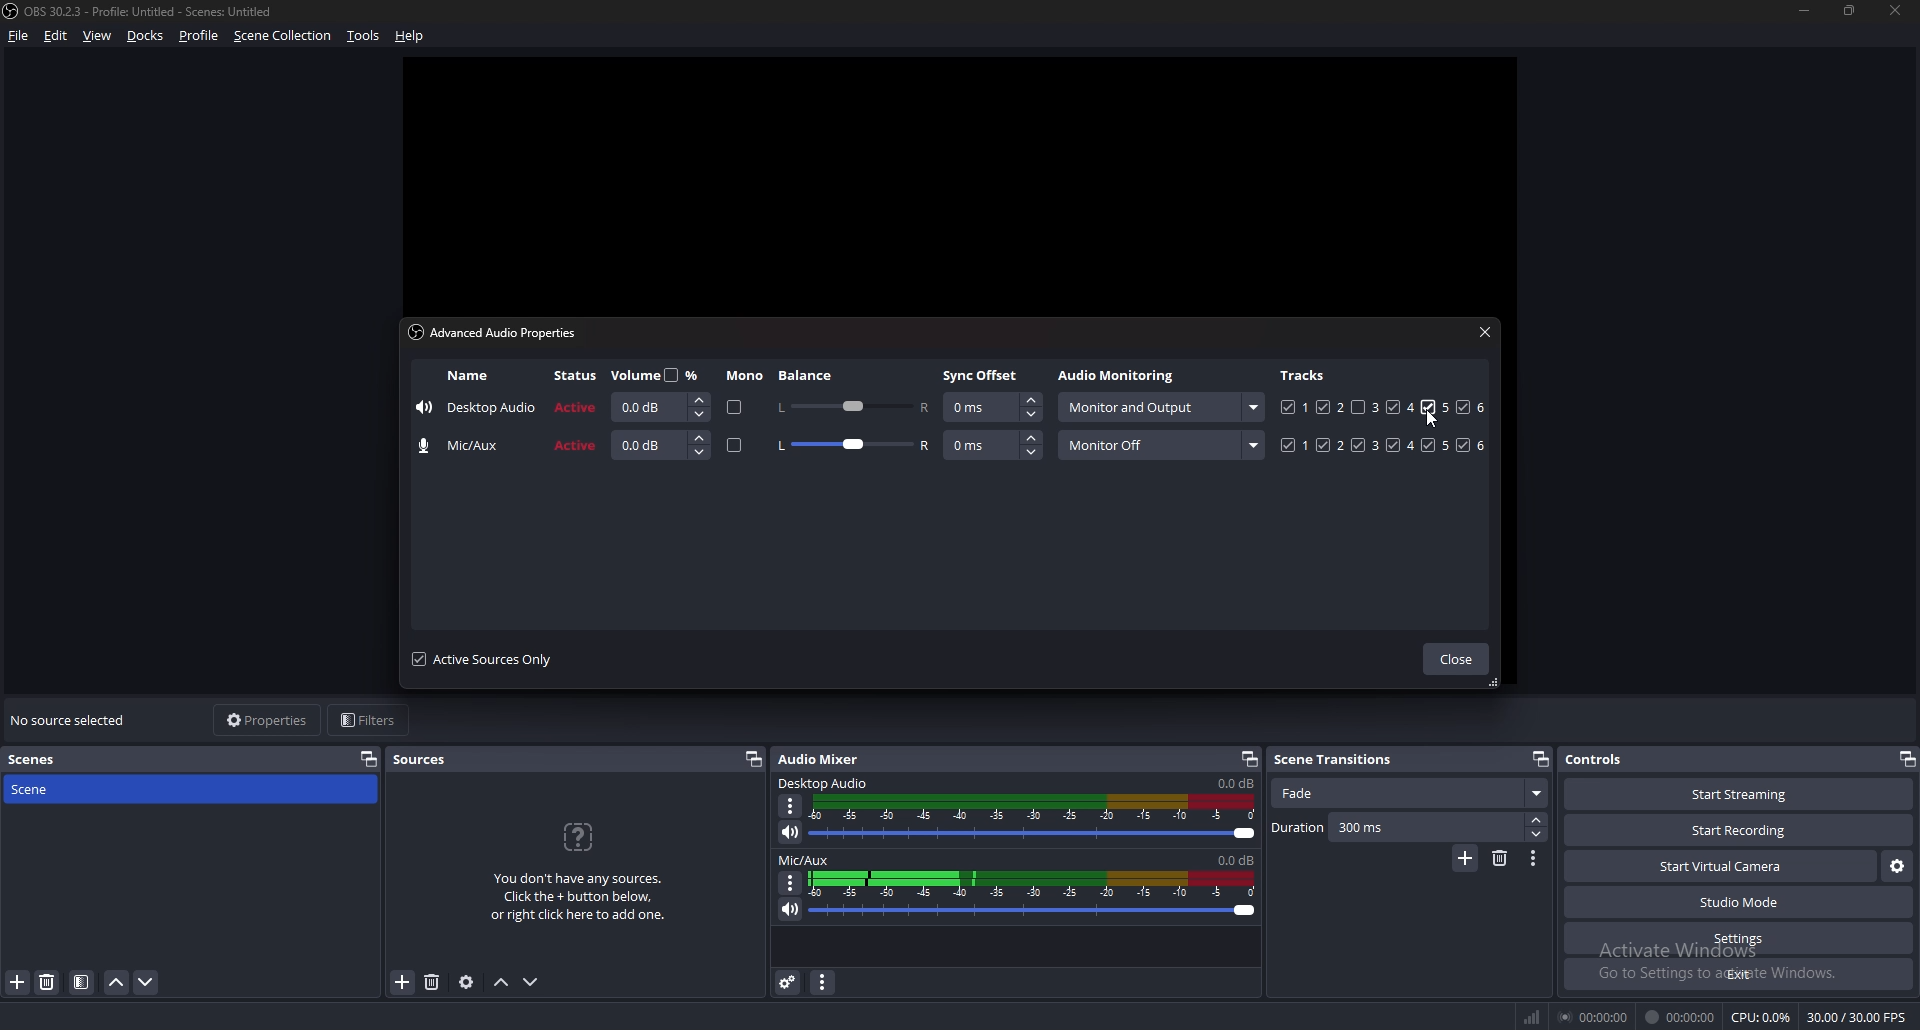 Image resolution: width=1920 pixels, height=1030 pixels. What do you see at coordinates (994, 445) in the screenshot?
I see `syns offset input` at bounding box center [994, 445].